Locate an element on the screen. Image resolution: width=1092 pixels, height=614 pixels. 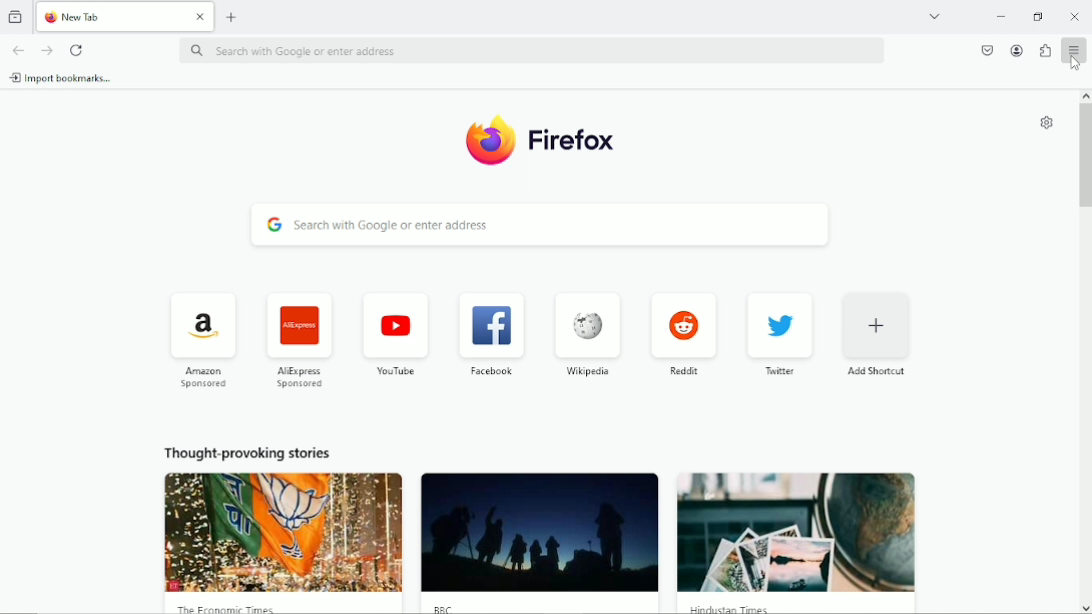
image is located at coordinates (539, 533).